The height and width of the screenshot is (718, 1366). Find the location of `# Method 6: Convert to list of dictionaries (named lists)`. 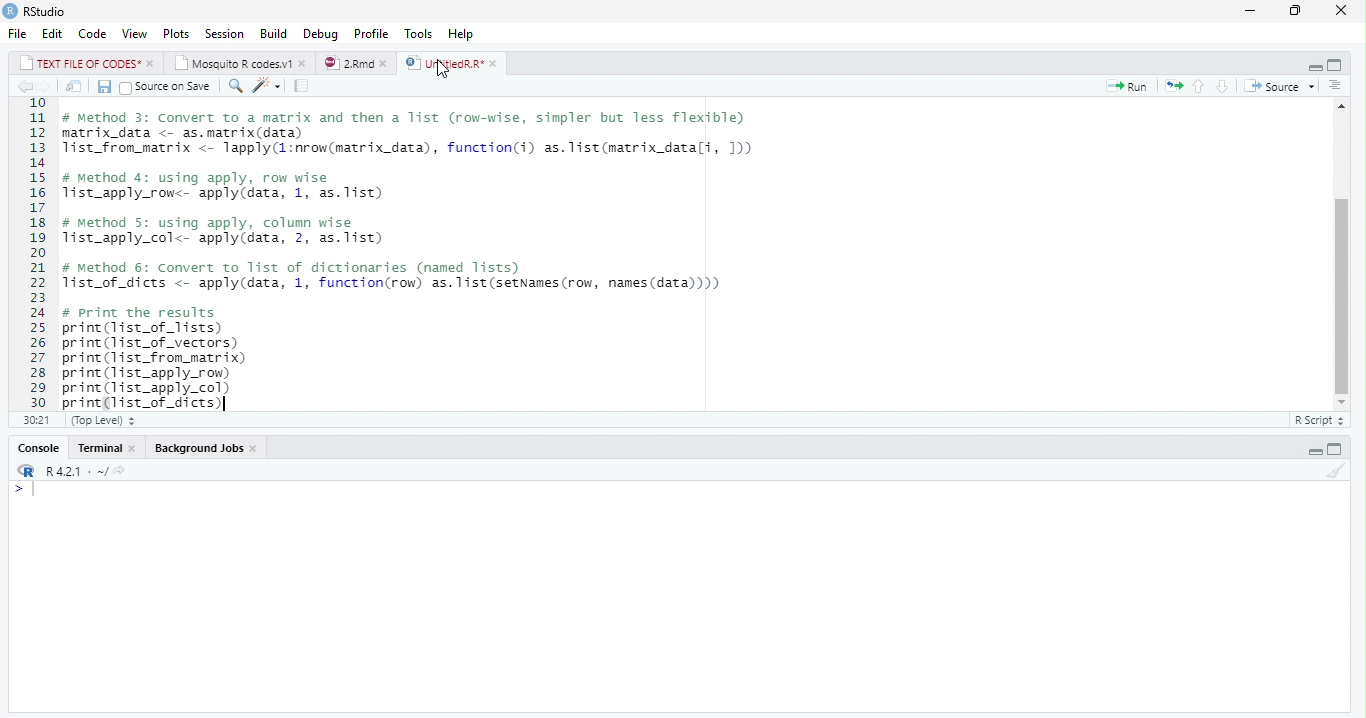

# Method 6: Convert to list of dictionaries (named lists) is located at coordinates (301, 266).